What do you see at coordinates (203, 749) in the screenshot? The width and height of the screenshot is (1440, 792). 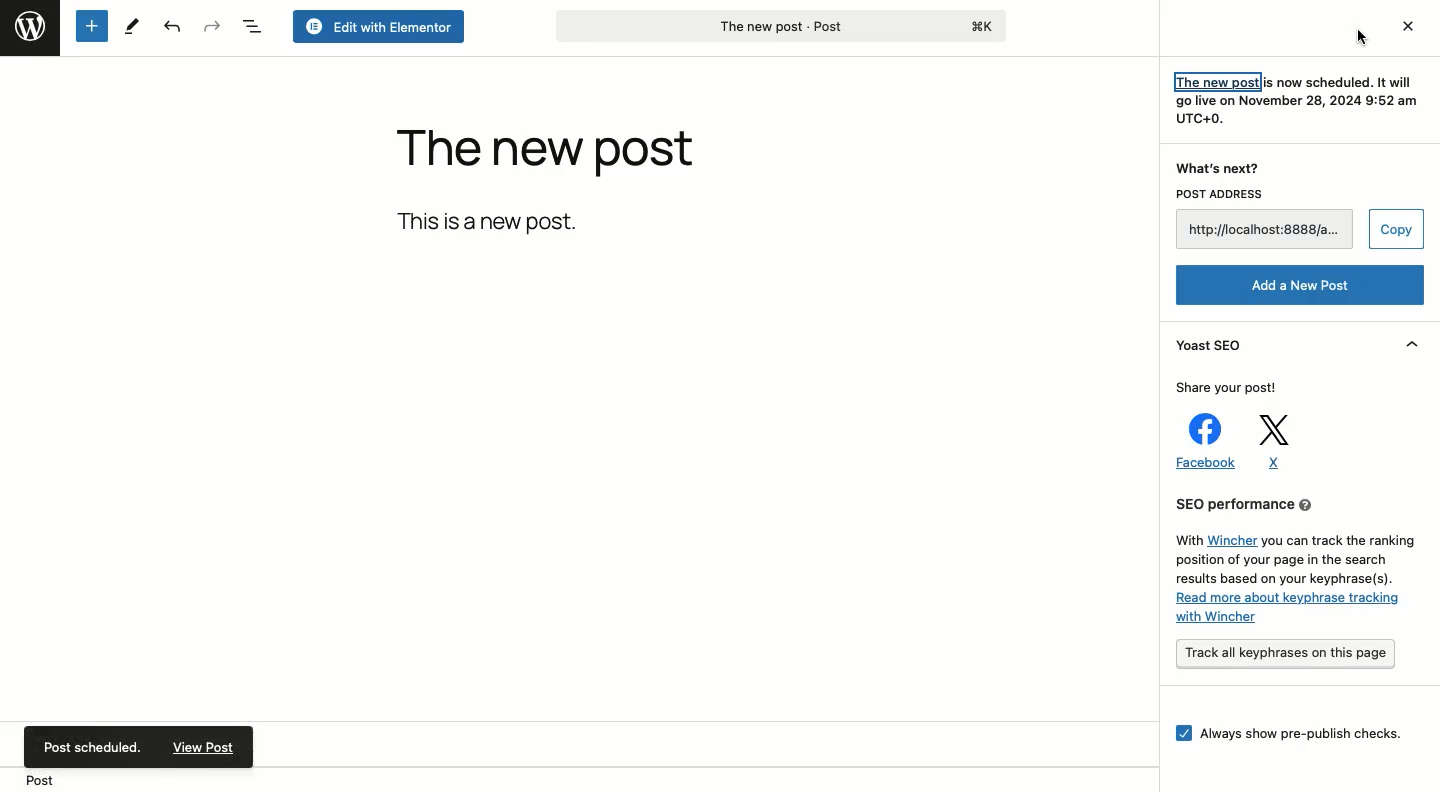 I see `View Post` at bounding box center [203, 749].